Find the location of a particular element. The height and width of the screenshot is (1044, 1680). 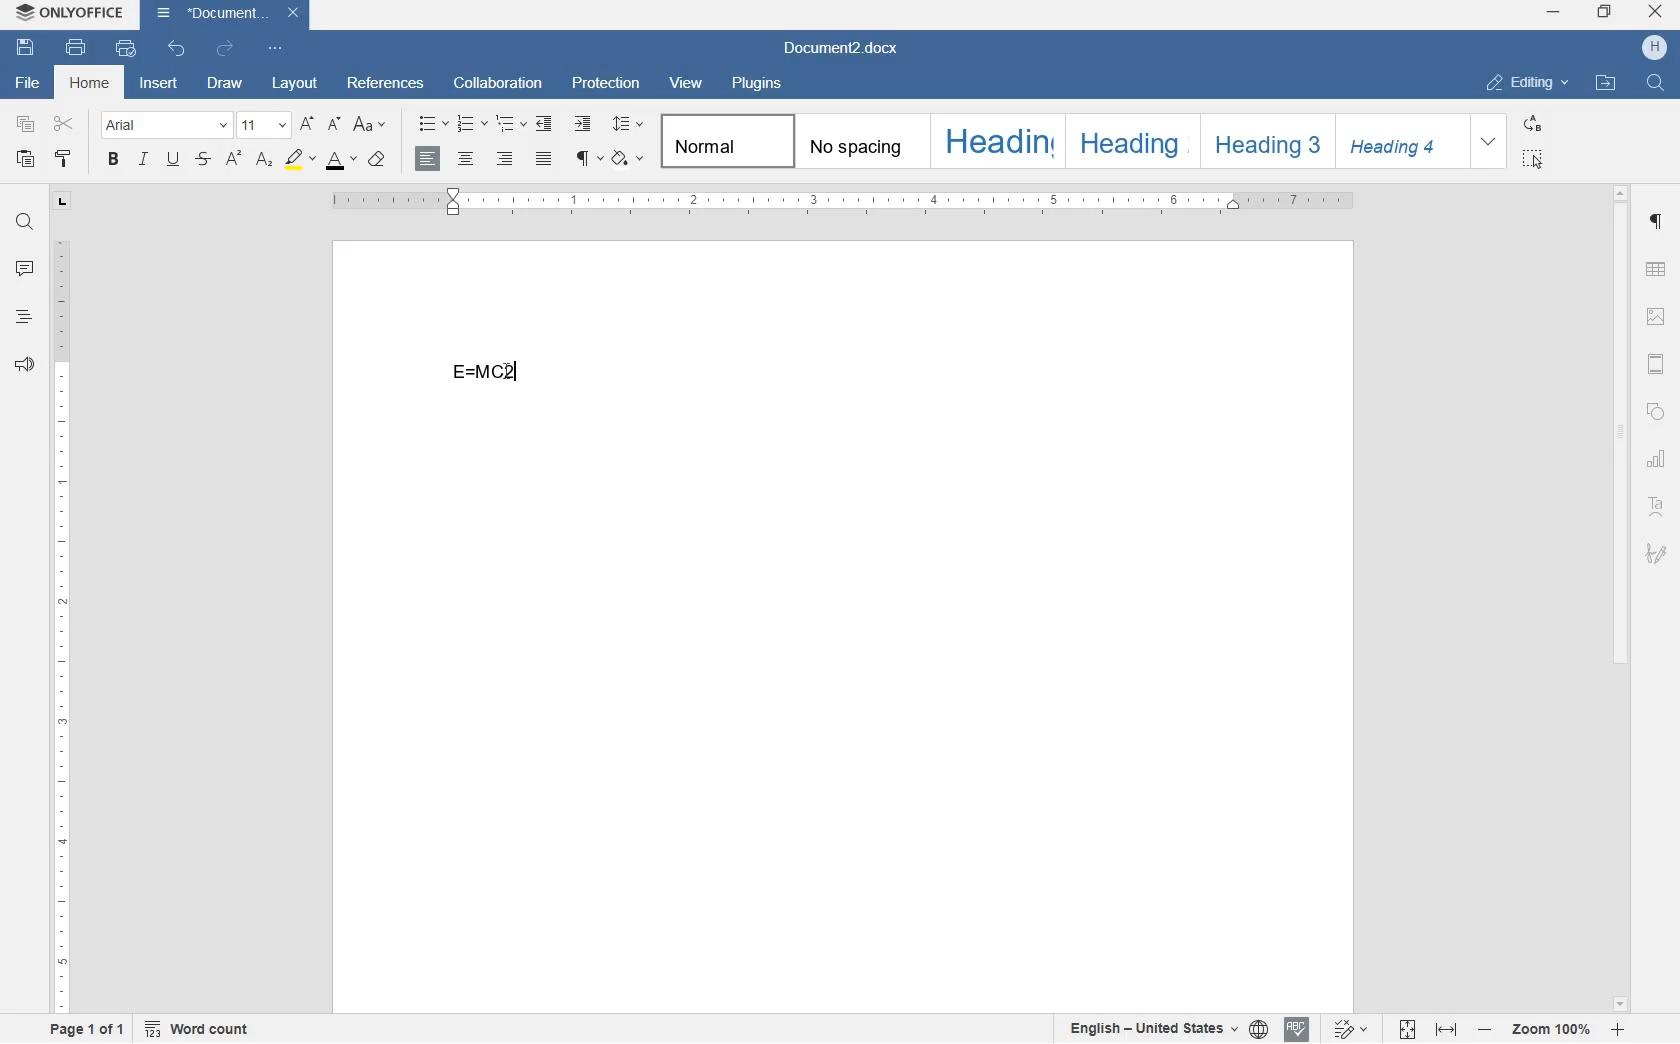

open file location is located at coordinates (1606, 82).